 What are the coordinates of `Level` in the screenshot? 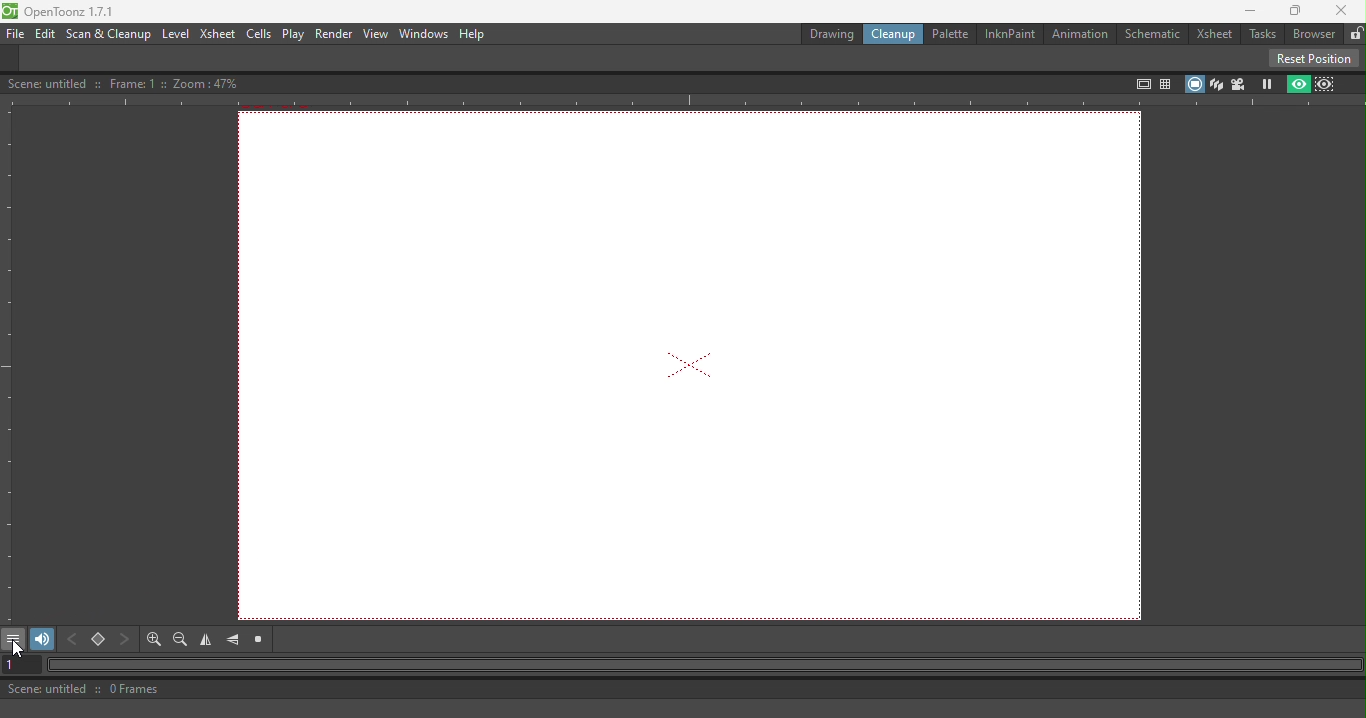 It's located at (176, 33).